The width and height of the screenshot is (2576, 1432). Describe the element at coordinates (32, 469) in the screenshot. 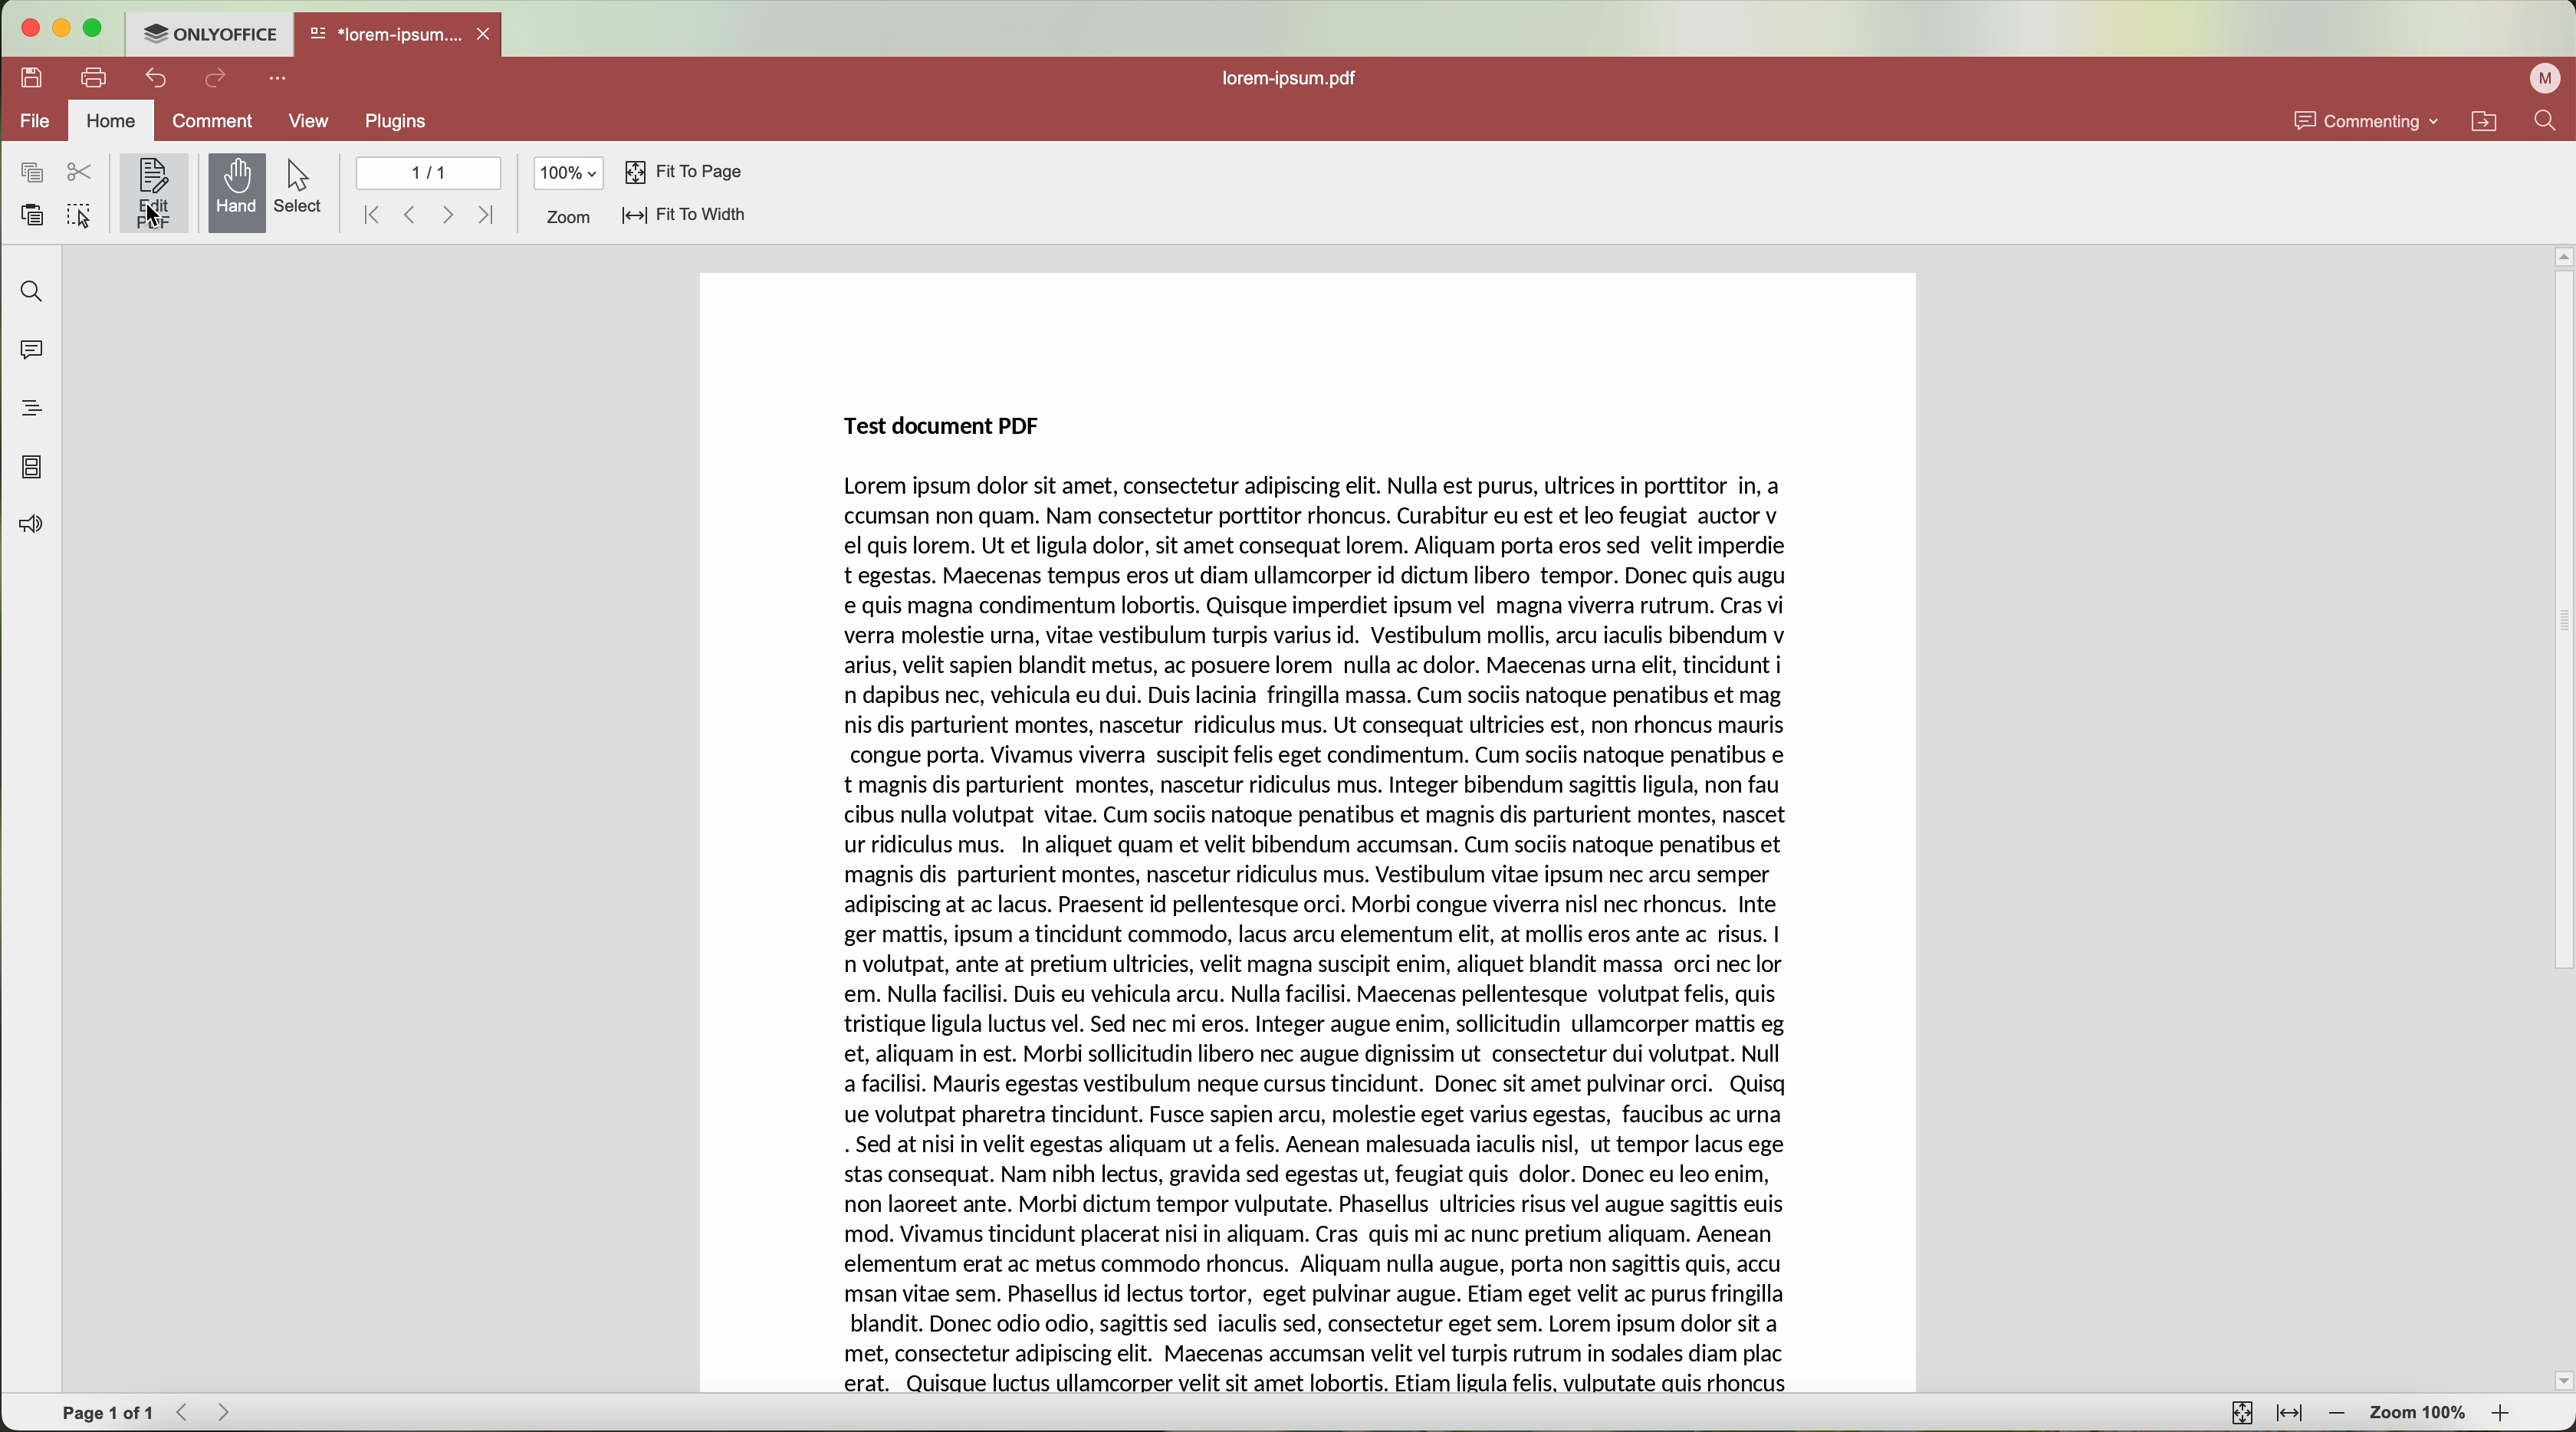

I see `page thumbnails` at that location.